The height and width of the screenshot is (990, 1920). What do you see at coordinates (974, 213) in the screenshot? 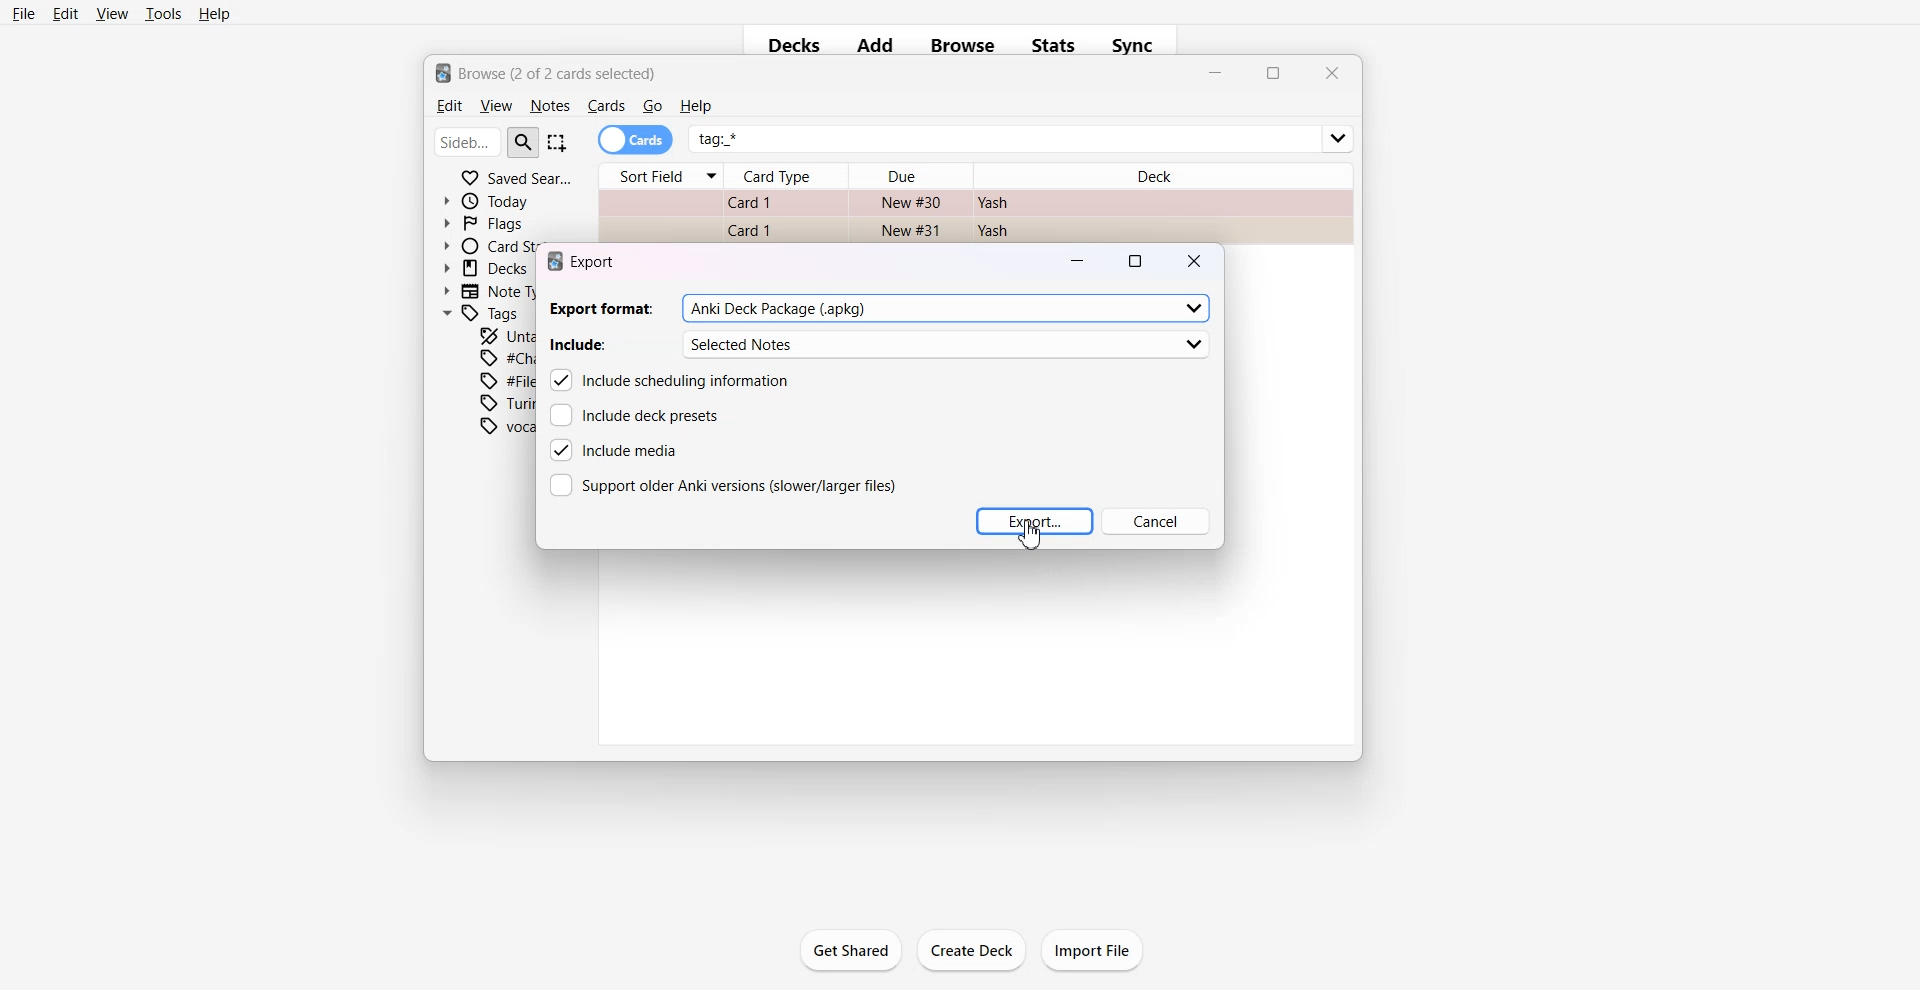
I see `Card File` at bounding box center [974, 213].